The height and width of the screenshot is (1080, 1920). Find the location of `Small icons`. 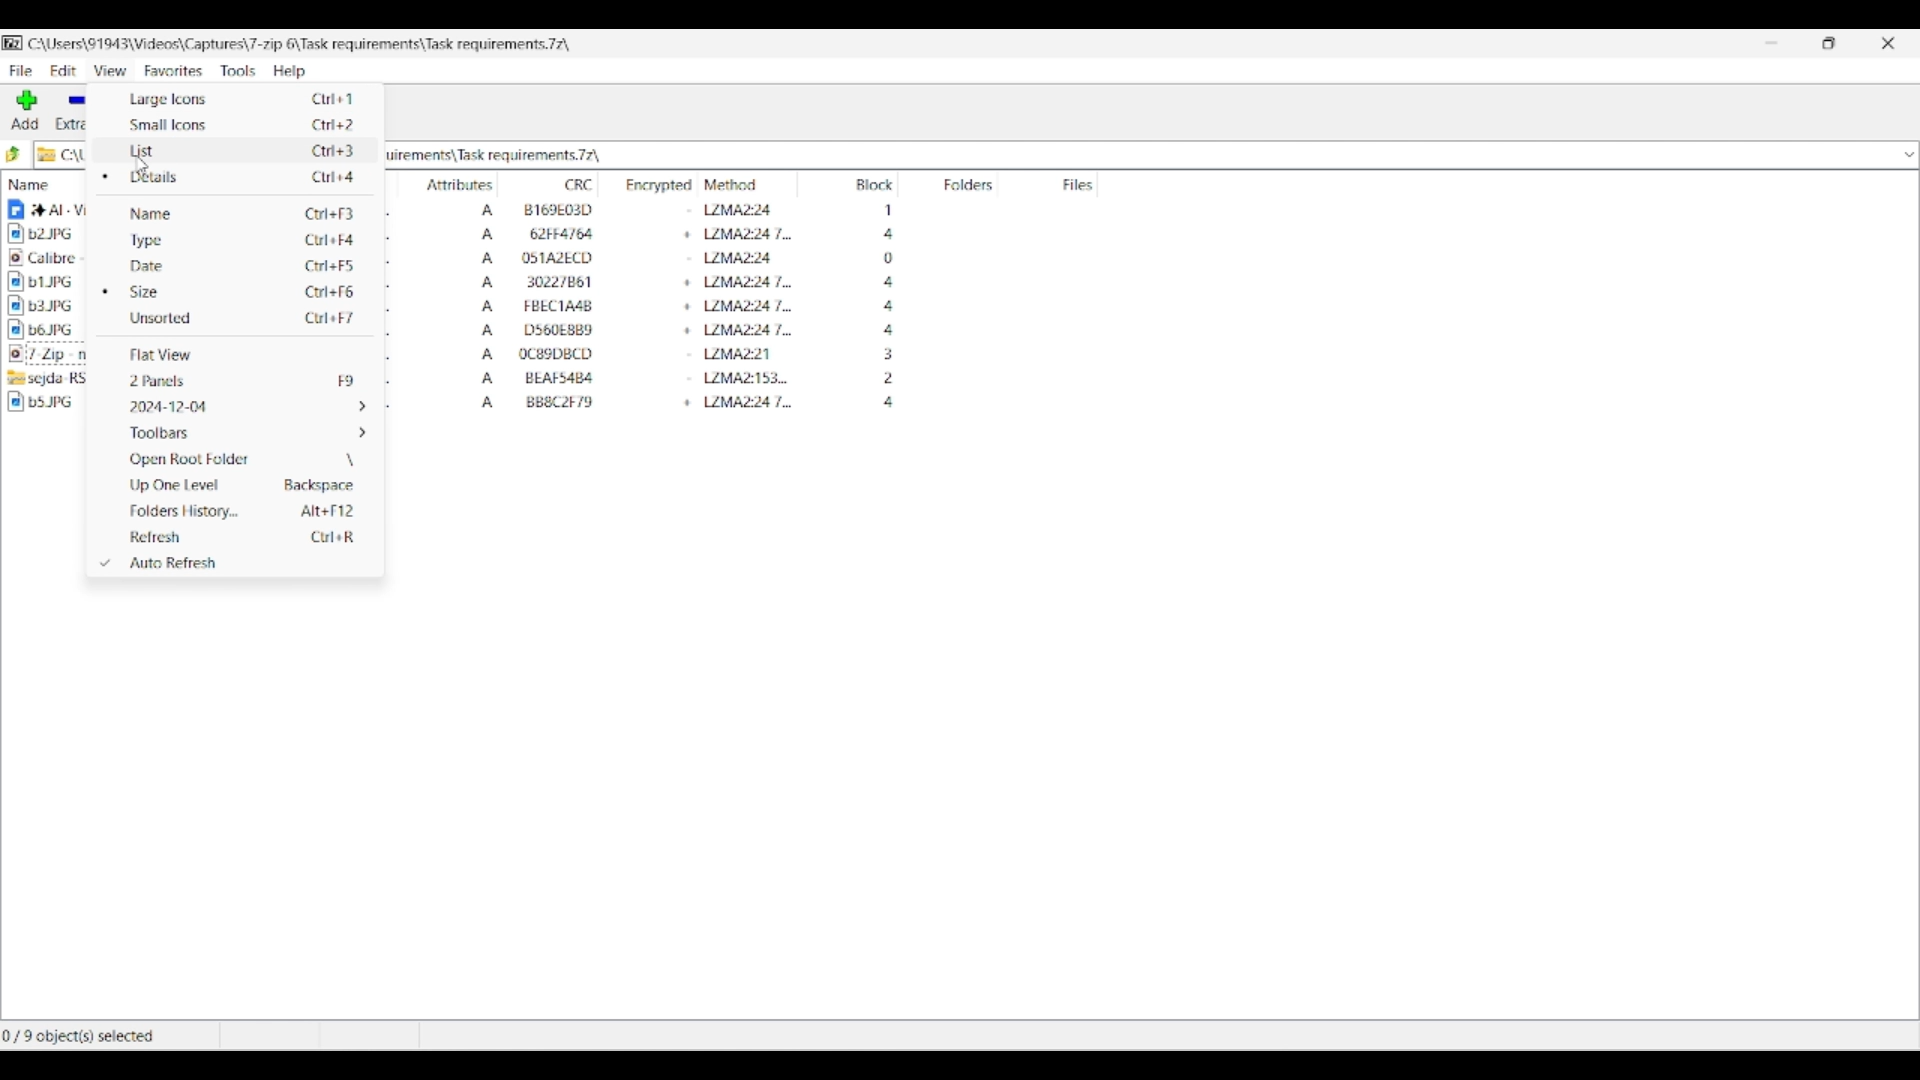

Small icons is located at coordinates (229, 124).